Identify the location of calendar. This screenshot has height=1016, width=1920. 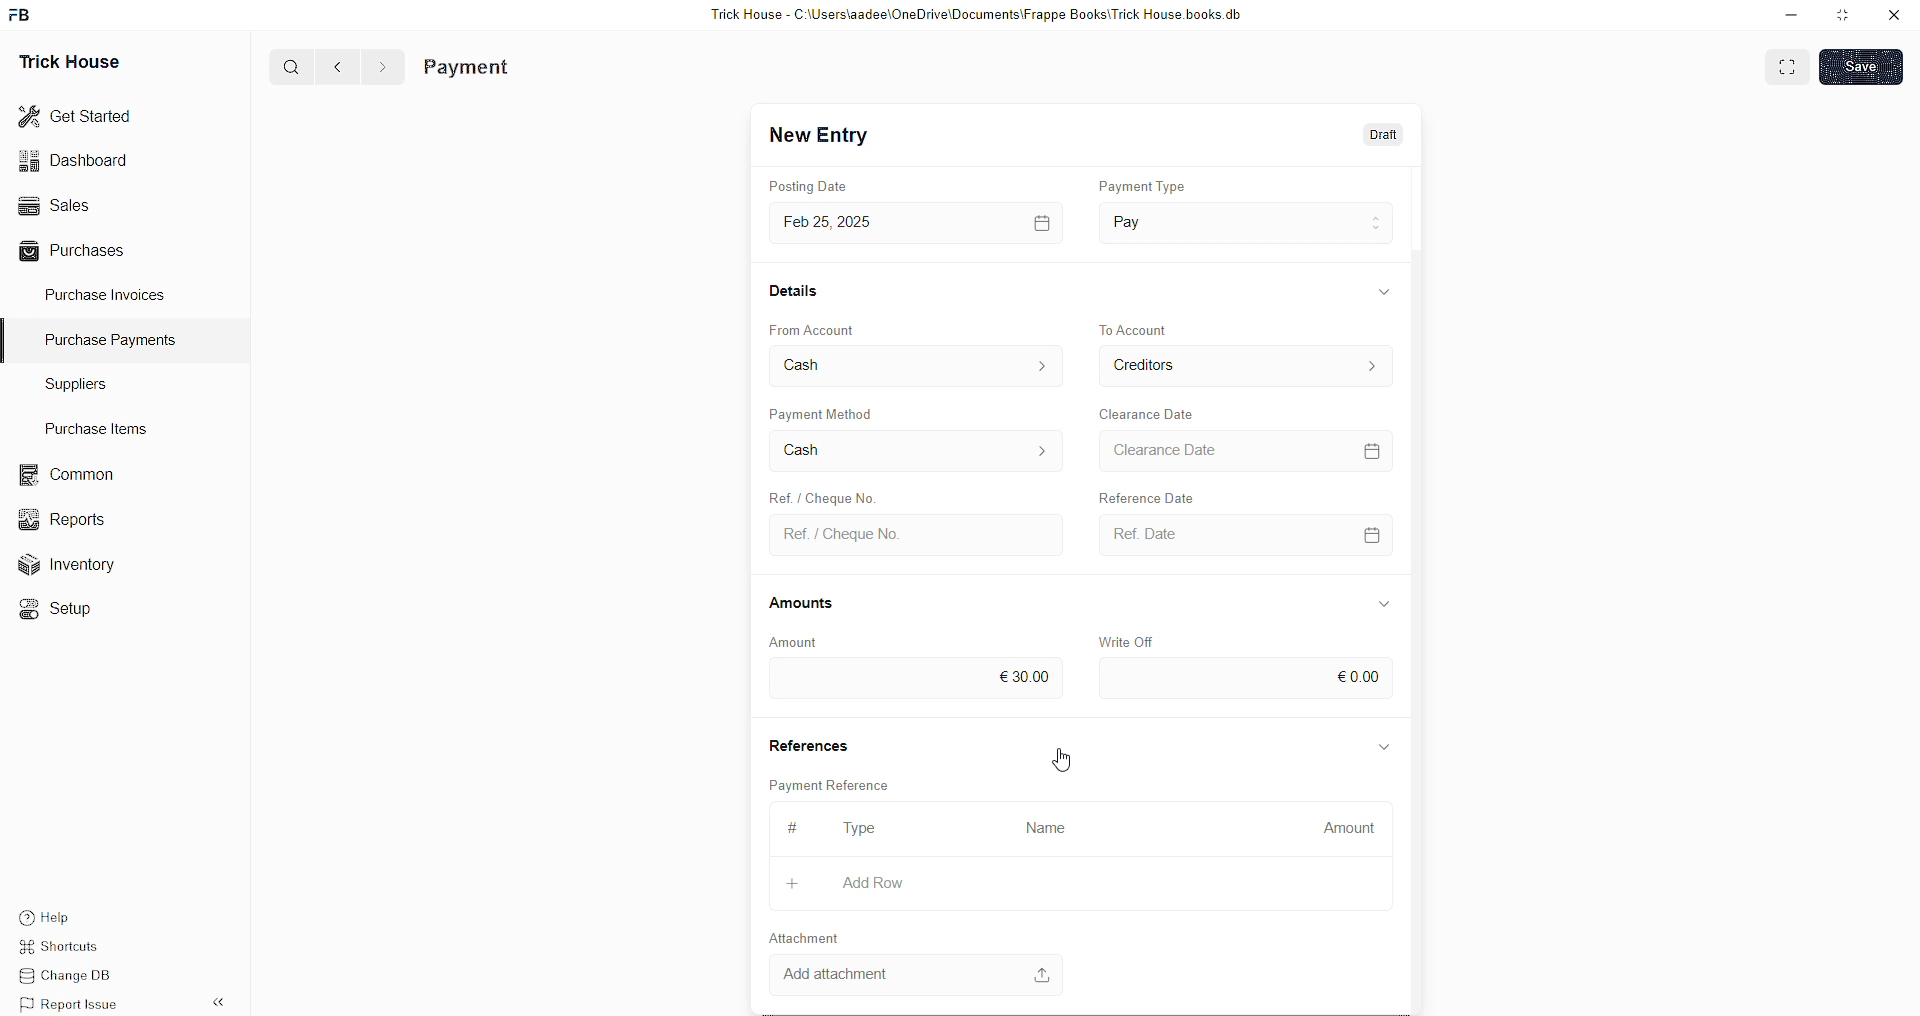
(1371, 451).